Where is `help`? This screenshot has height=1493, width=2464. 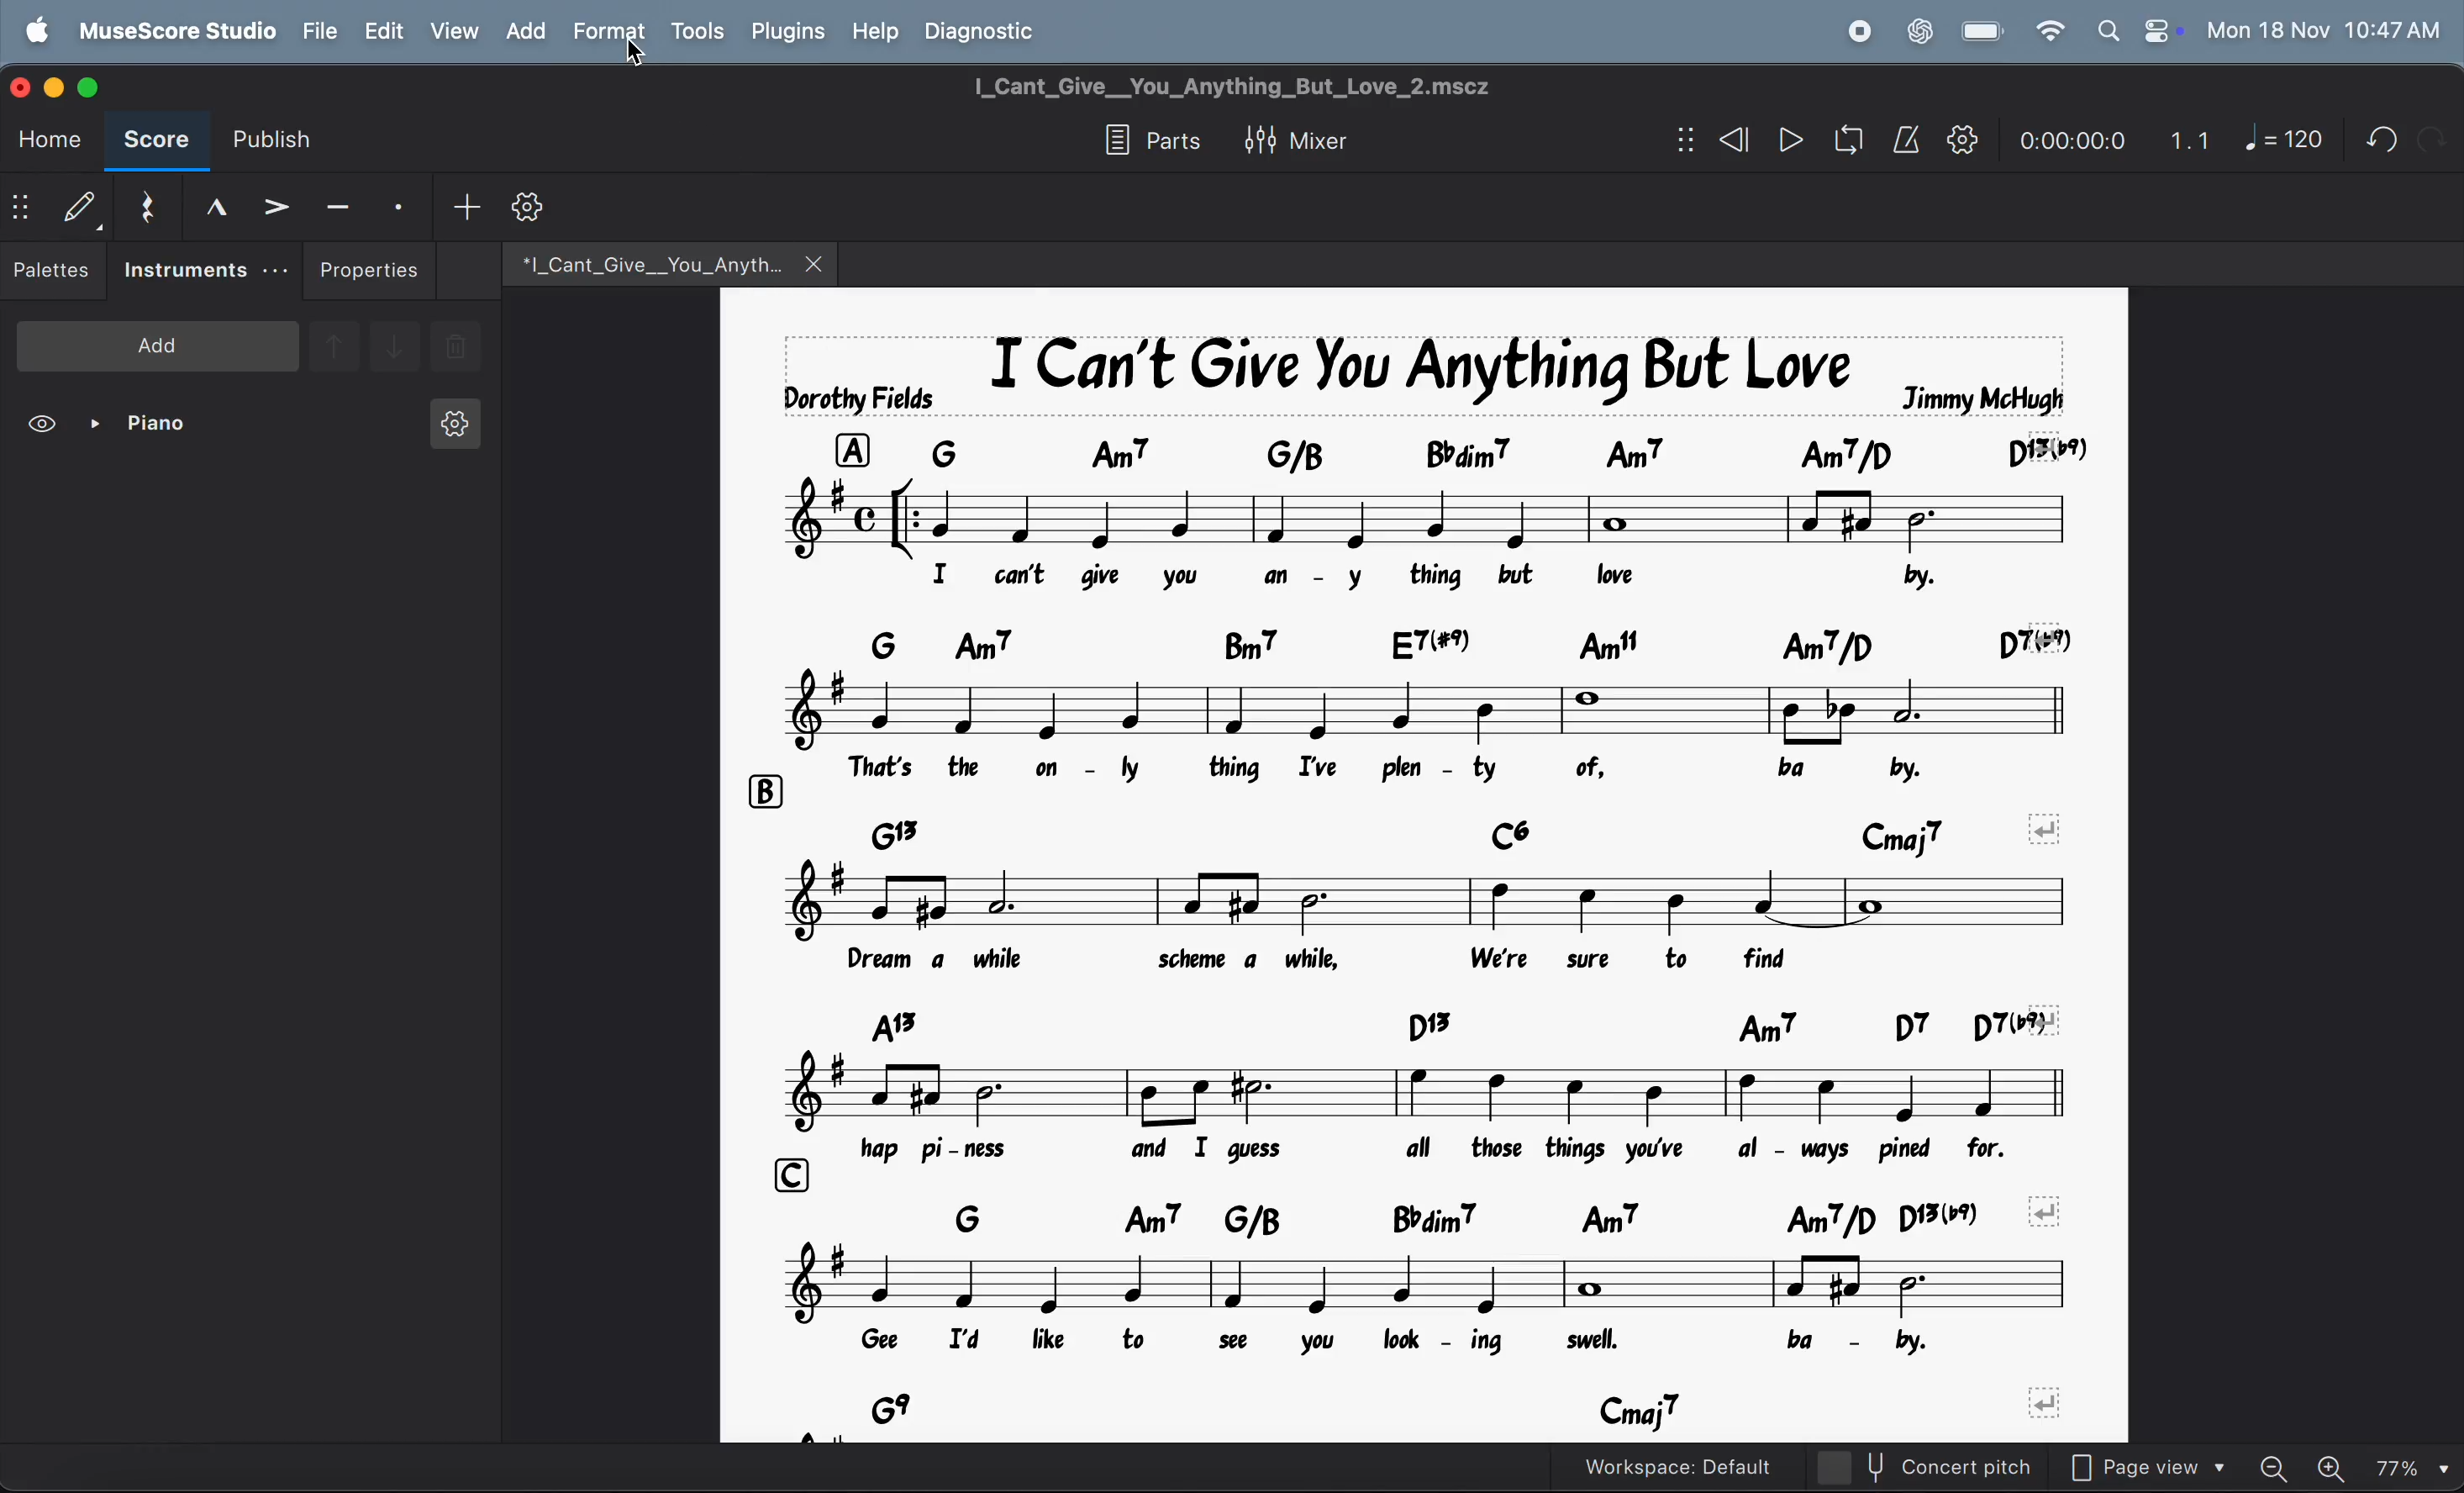 help is located at coordinates (877, 29).